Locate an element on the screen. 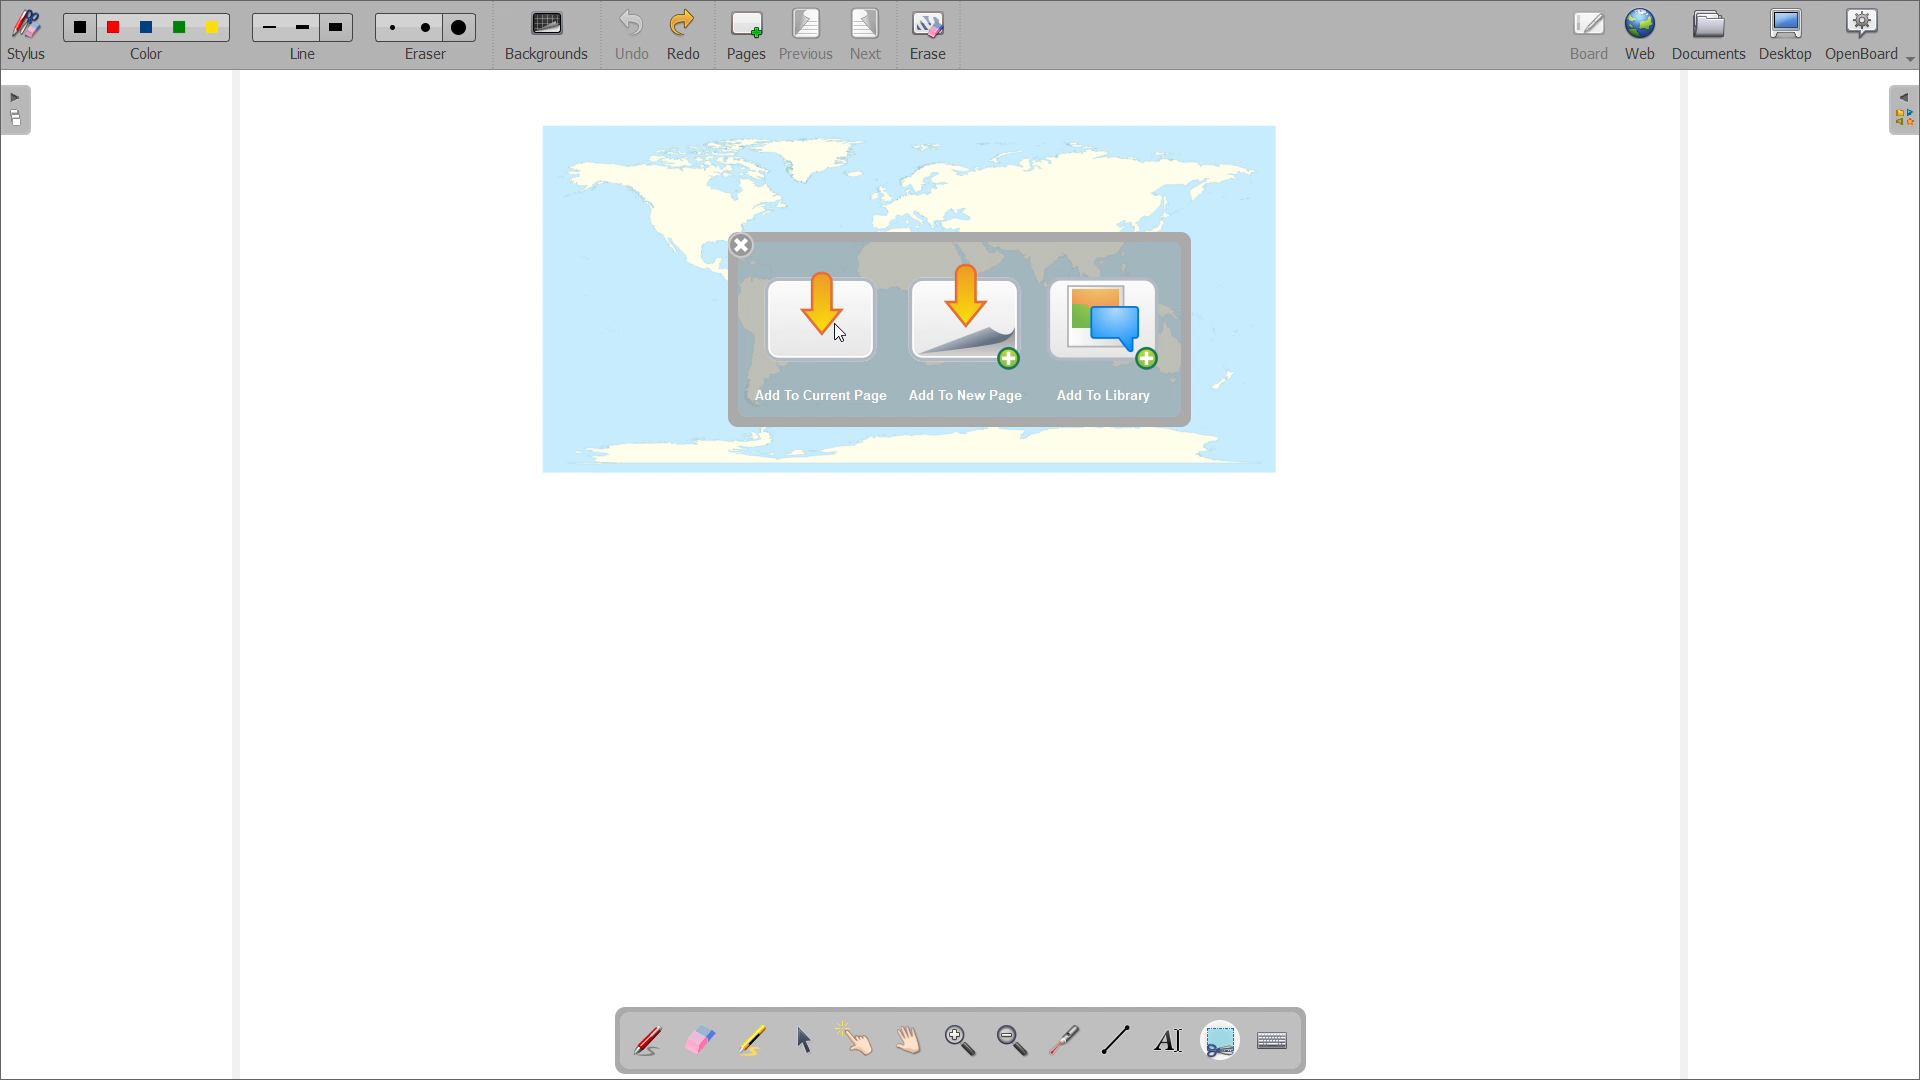 The image size is (1920, 1080). Eraser is located at coordinates (428, 53).